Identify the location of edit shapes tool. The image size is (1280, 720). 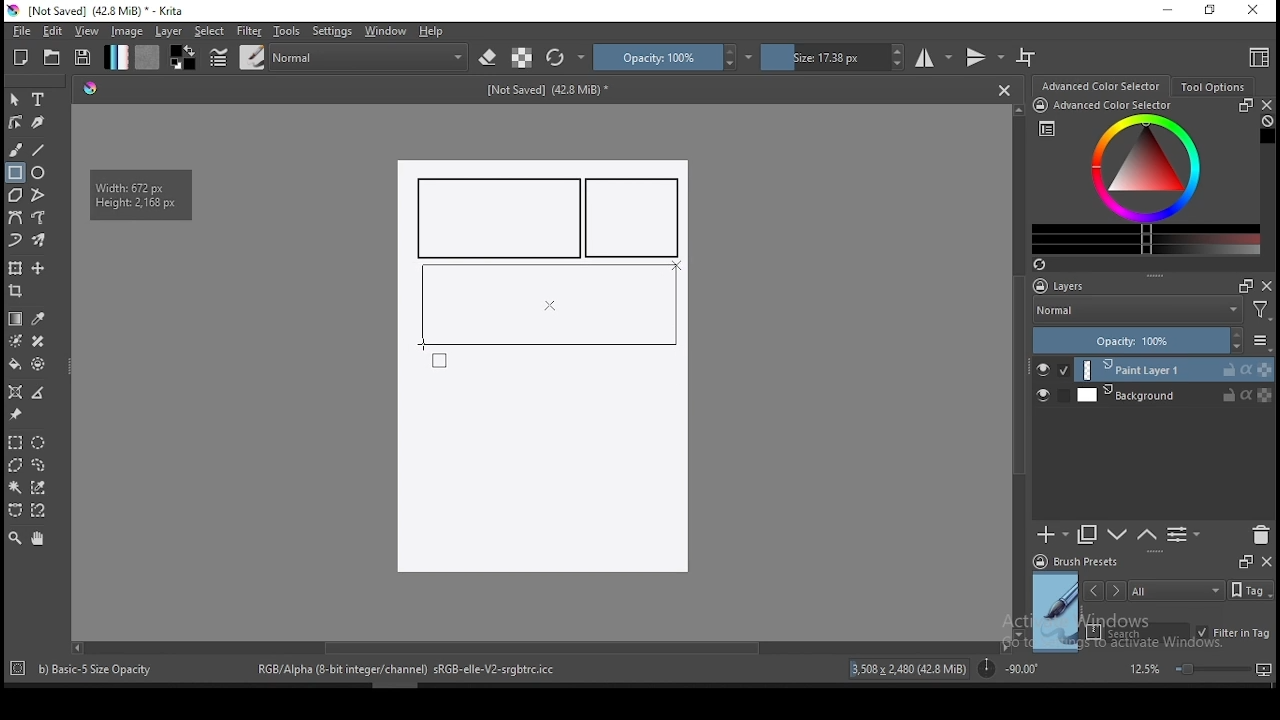
(15, 121).